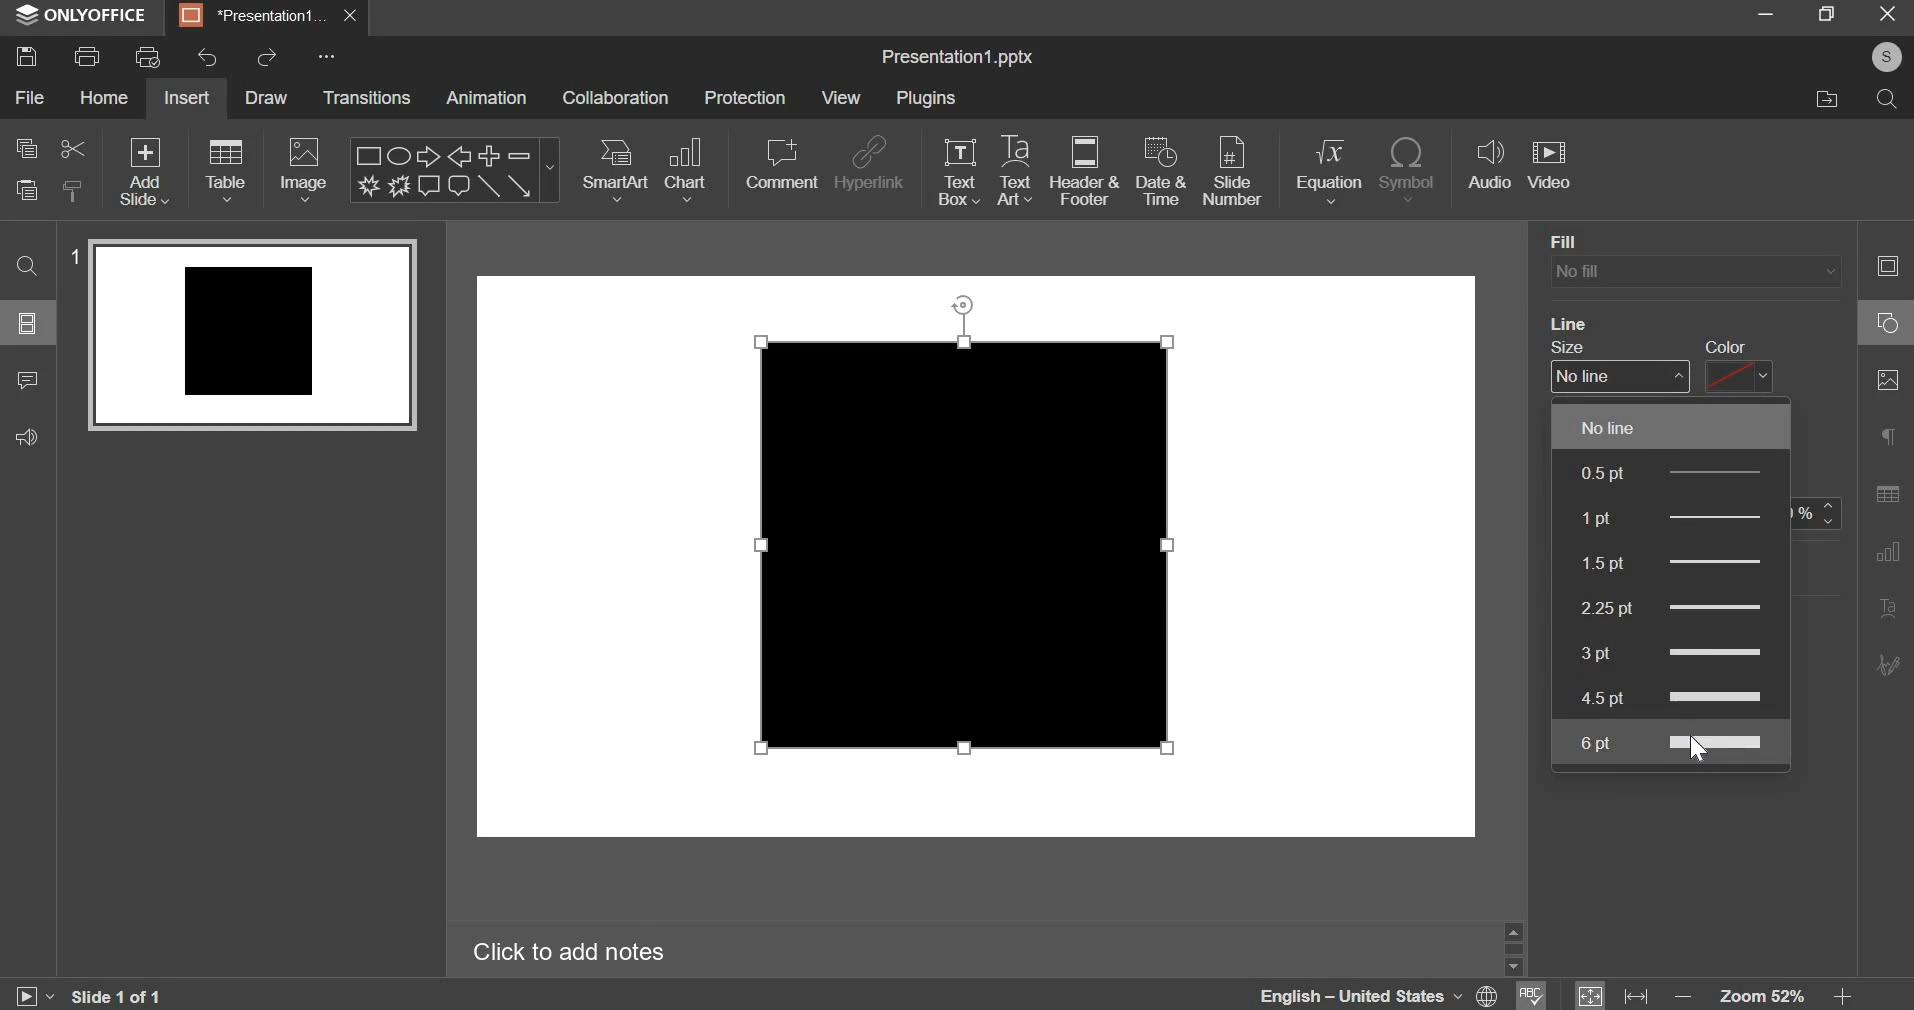 This screenshot has width=1914, height=1010. Describe the element at coordinates (1885, 666) in the screenshot. I see `Goback` at that location.